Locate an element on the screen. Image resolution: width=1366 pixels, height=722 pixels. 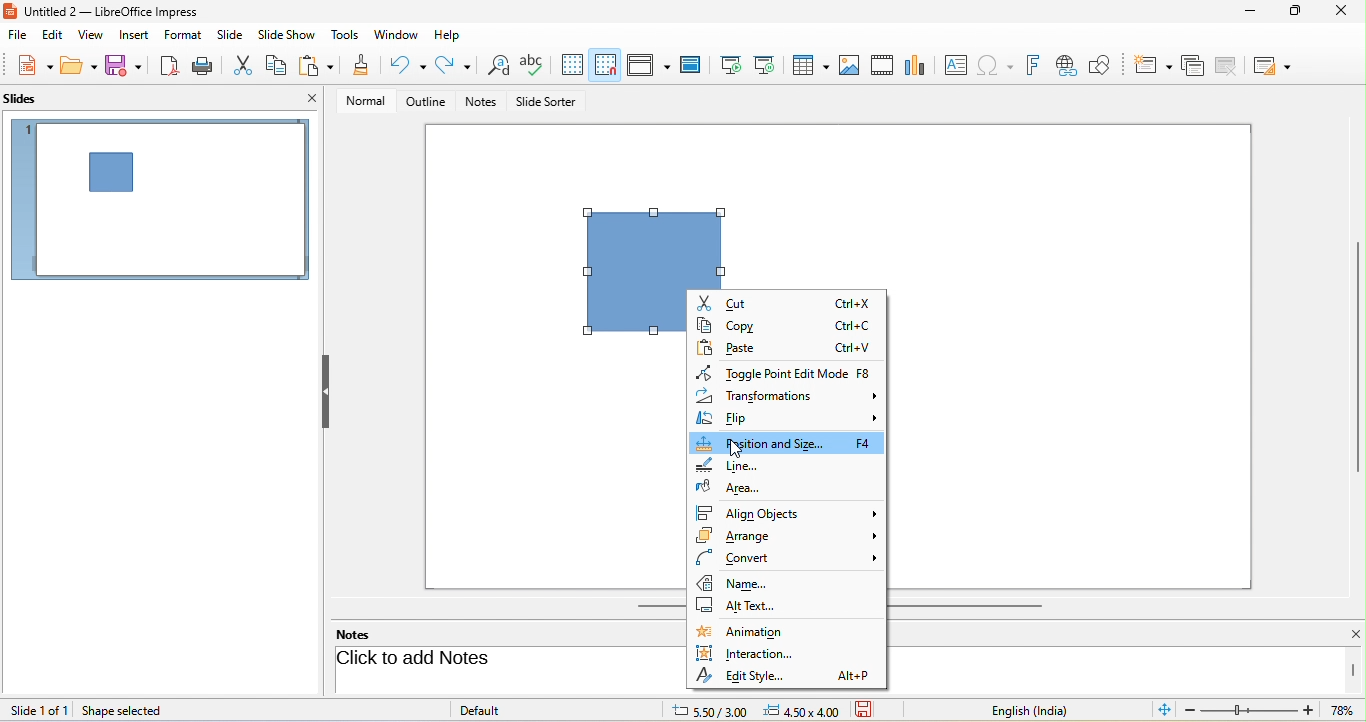
chart is located at coordinates (917, 64).